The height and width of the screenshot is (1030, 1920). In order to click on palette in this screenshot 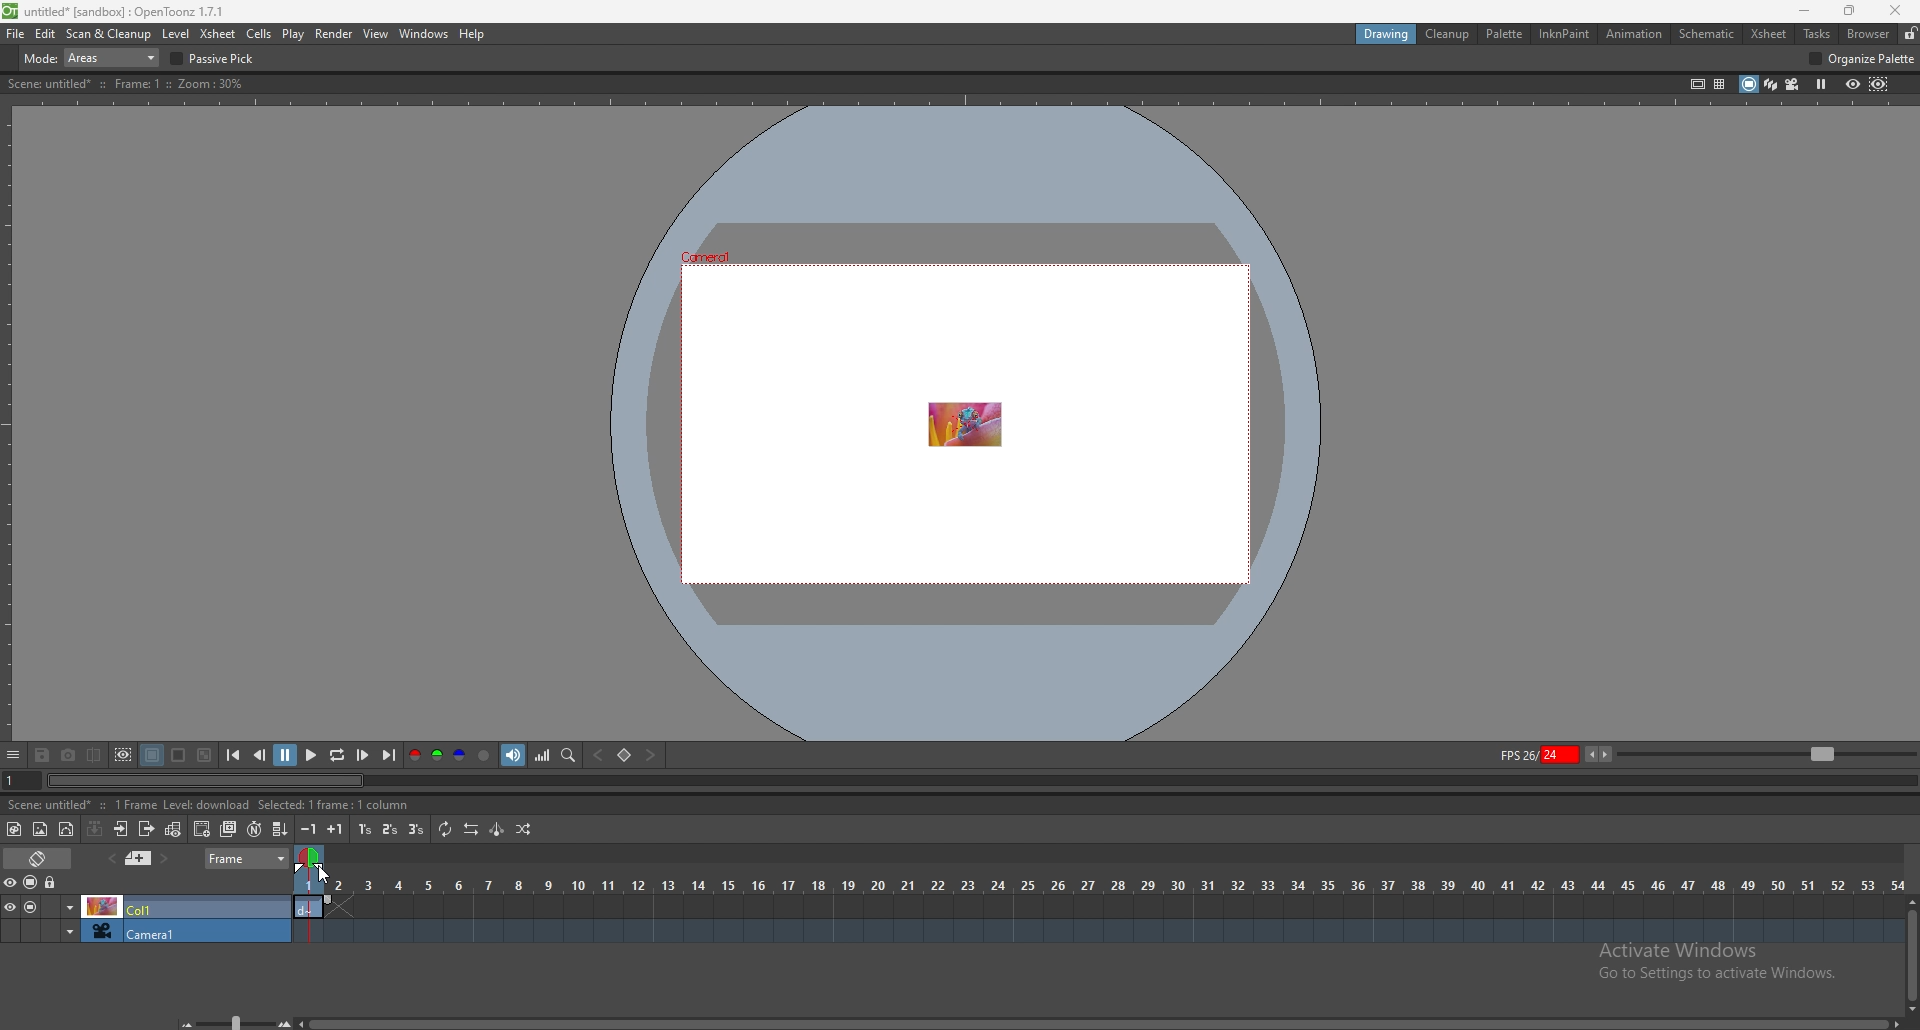, I will do `click(1506, 34)`.